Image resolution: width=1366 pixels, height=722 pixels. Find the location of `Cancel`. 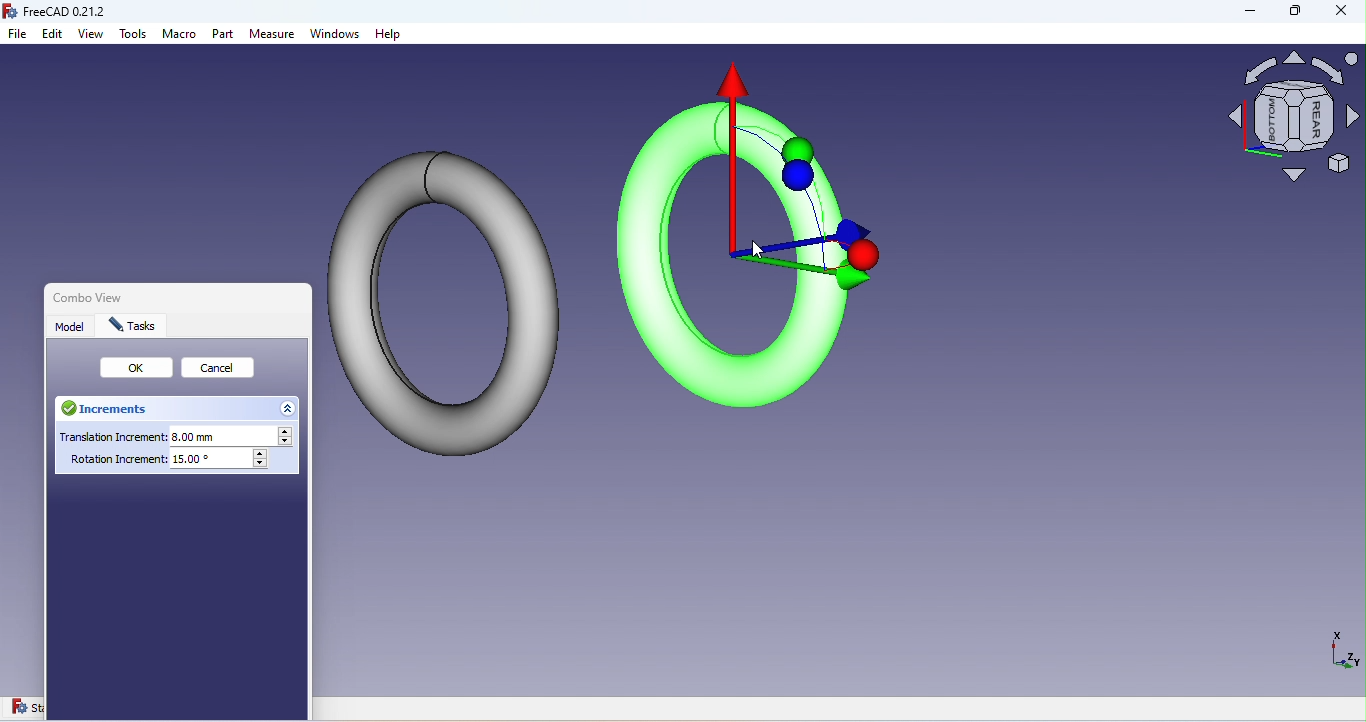

Cancel is located at coordinates (223, 370).